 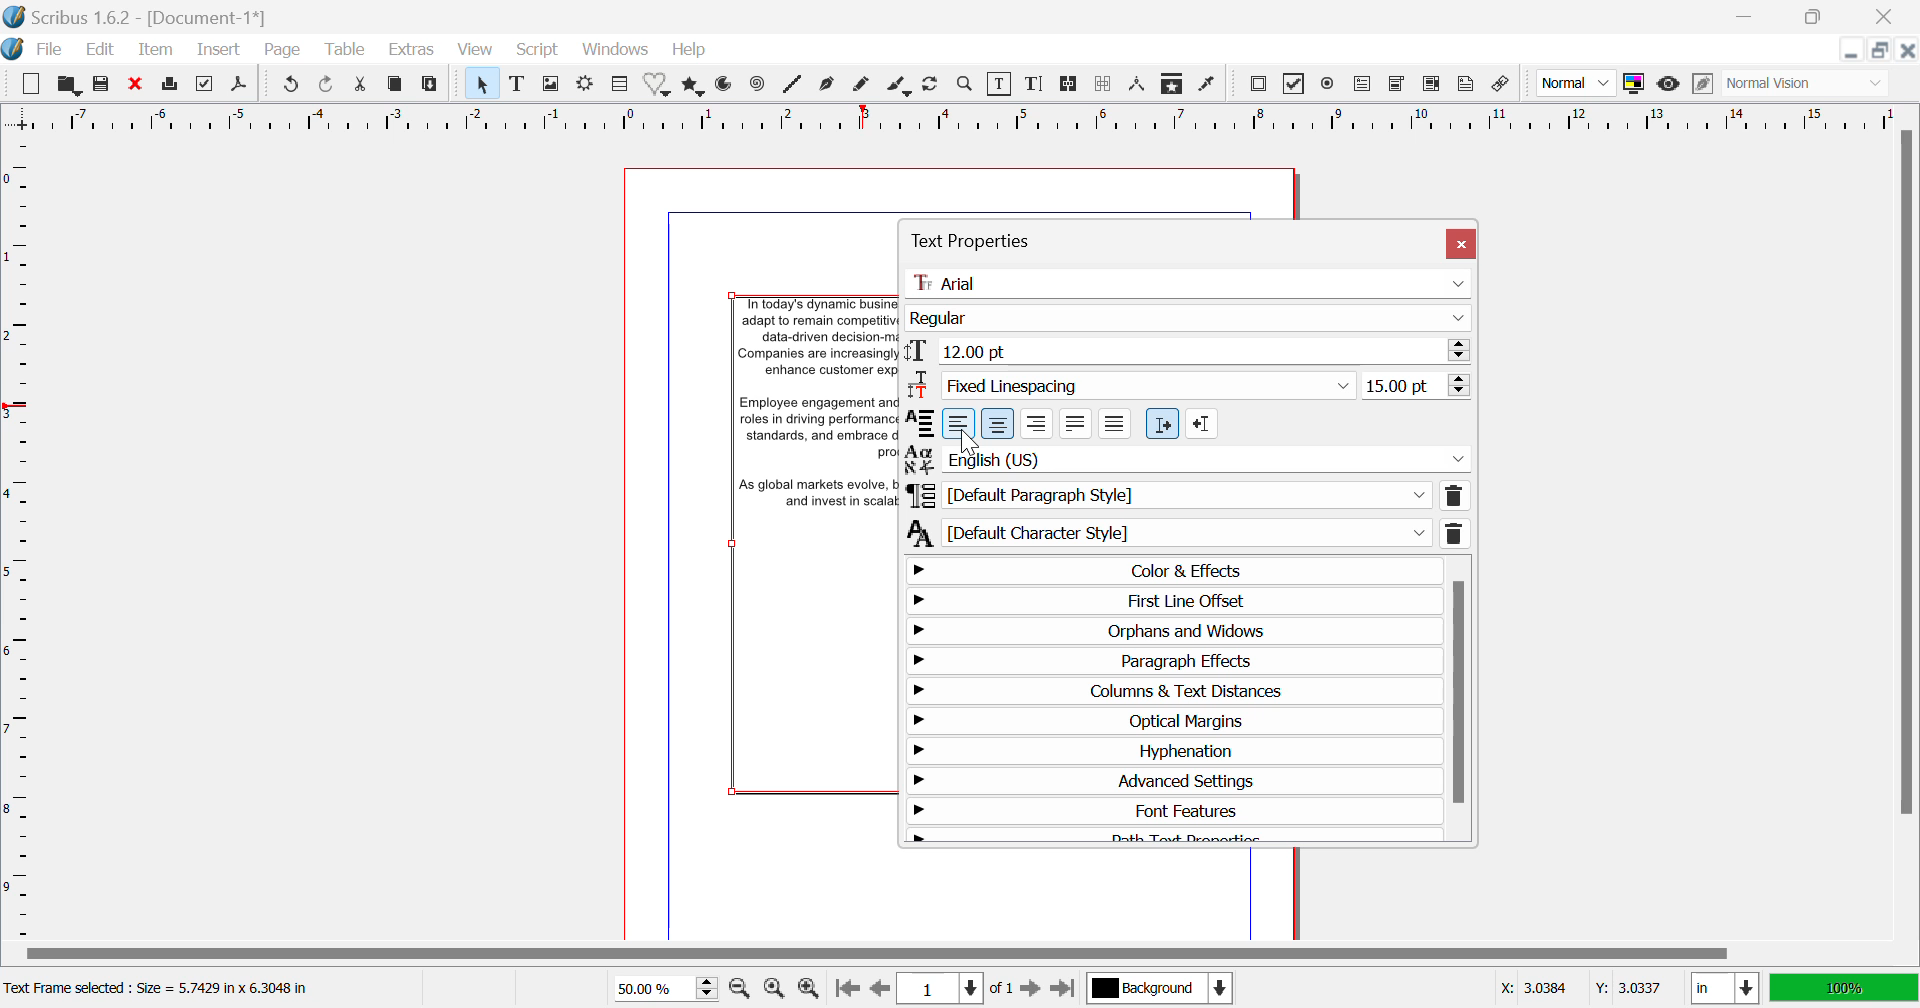 What do you see at coordinates (1466, 86) in the screenshot?
I see `Text Annotation` at bounding box center [1466, 86].